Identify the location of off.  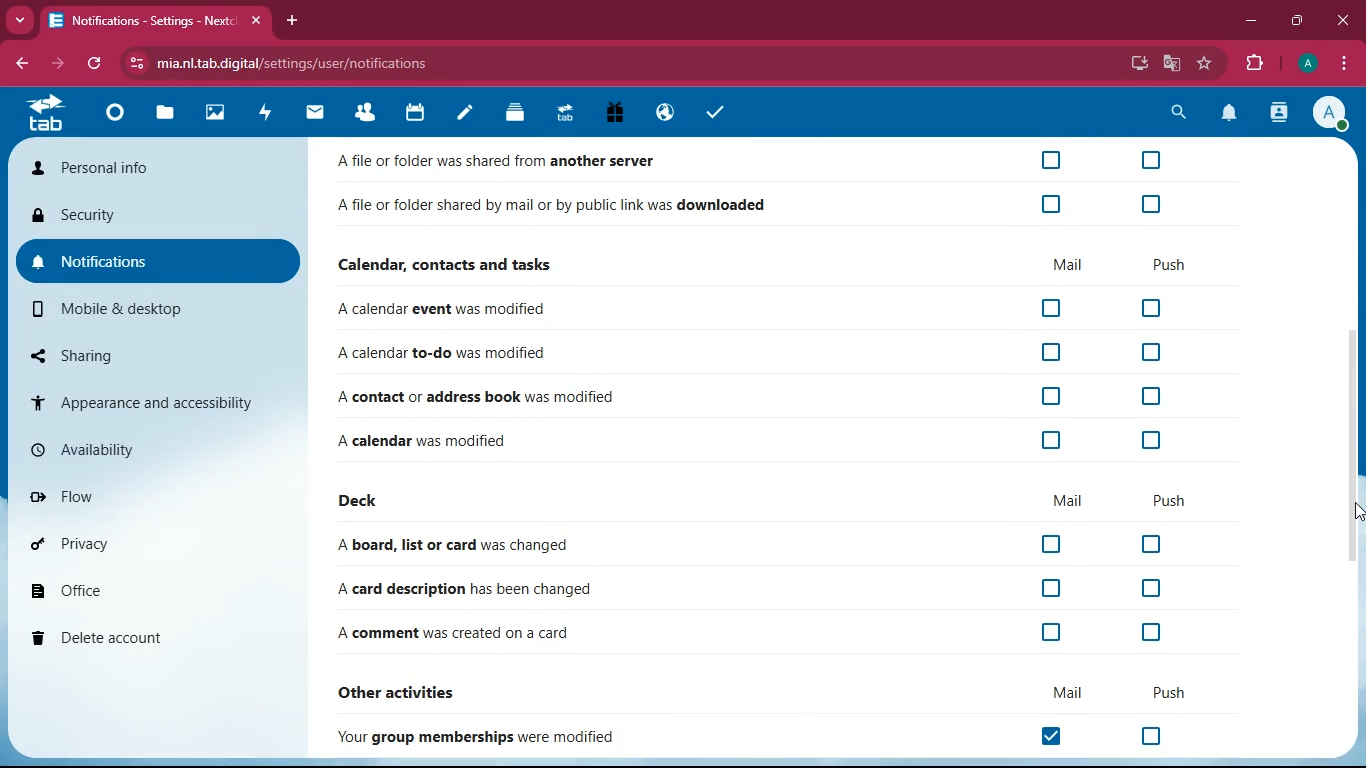
(1050, 351).